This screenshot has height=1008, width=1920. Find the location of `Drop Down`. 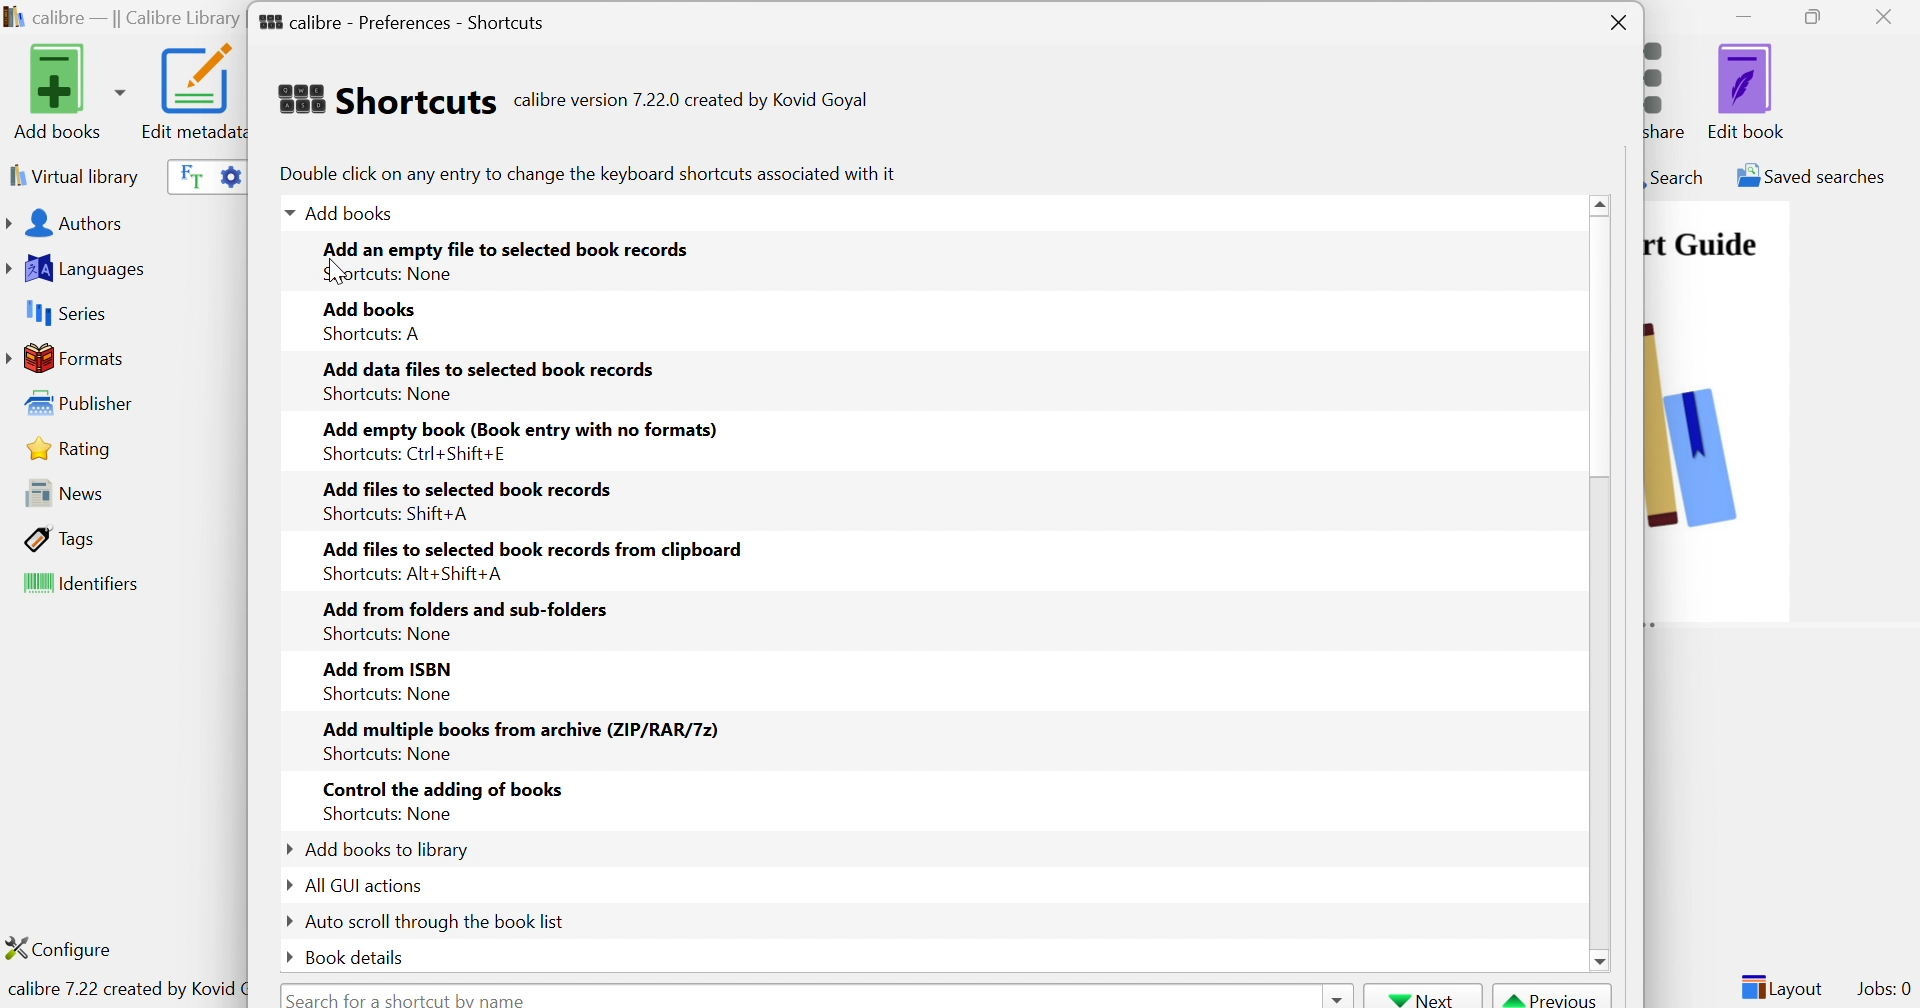

Drop Down is located at coordinates (1335, 996).